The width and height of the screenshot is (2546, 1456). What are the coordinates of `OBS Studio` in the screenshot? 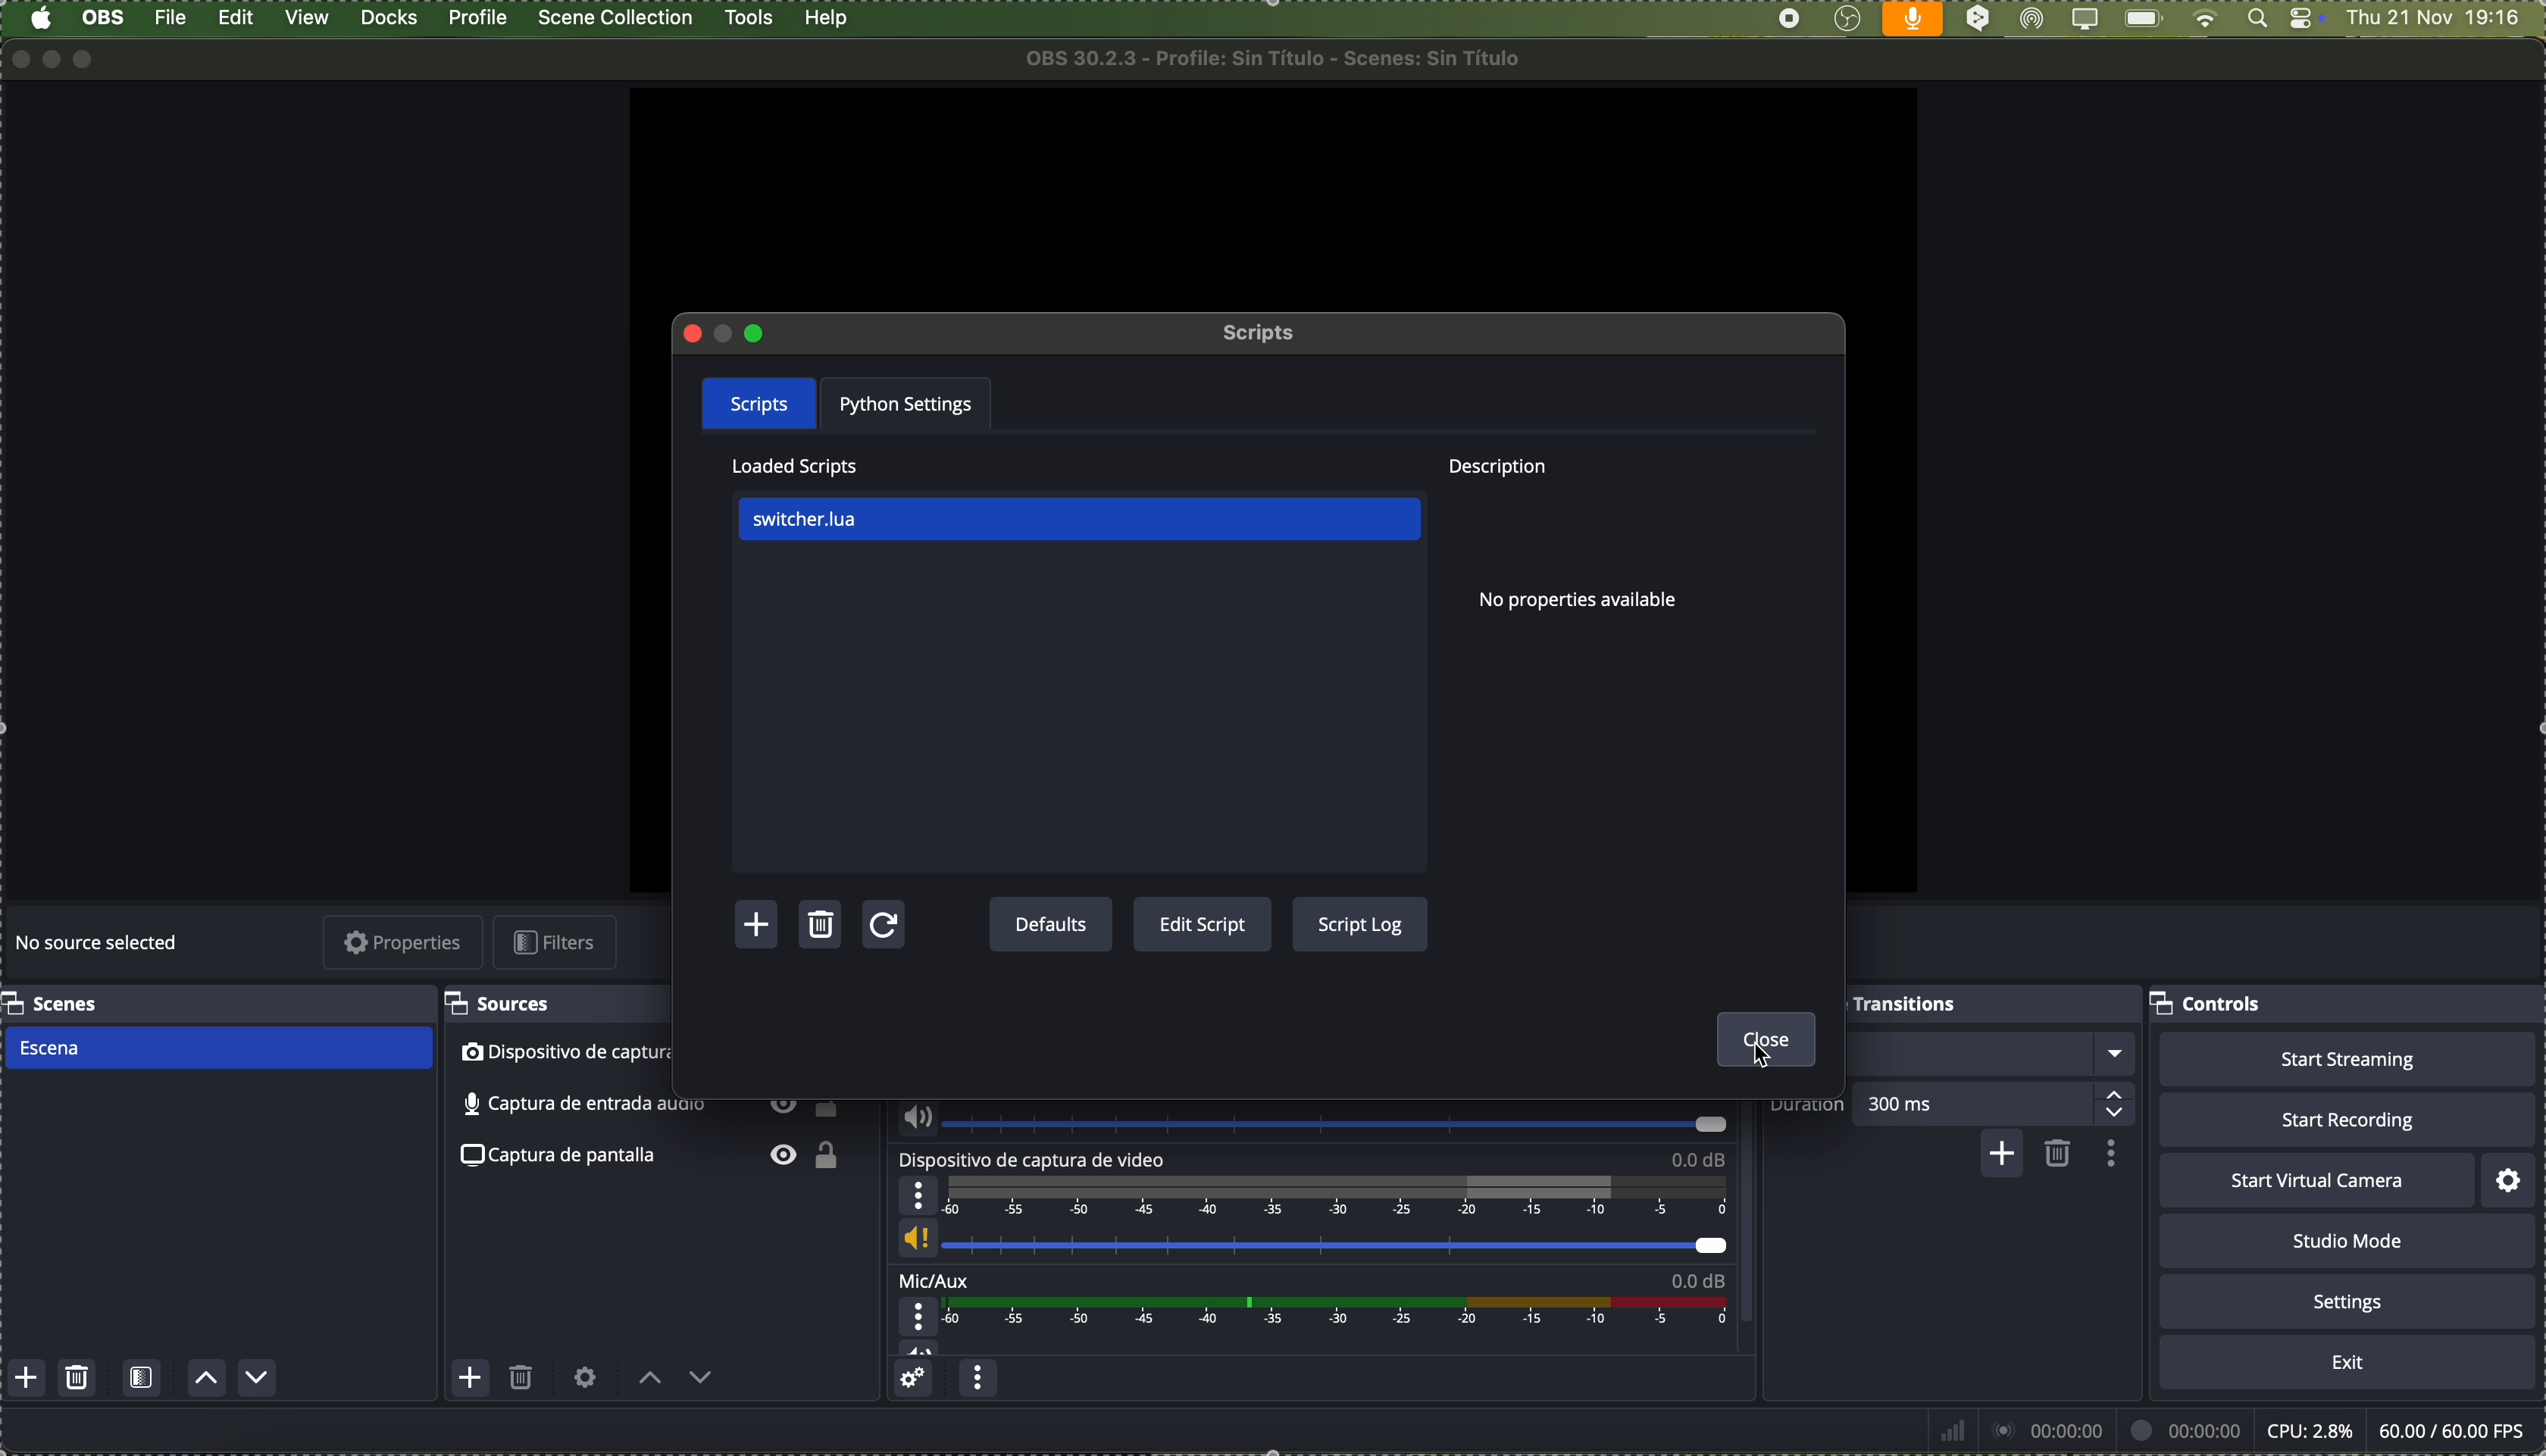 It's located at (1847, 20).